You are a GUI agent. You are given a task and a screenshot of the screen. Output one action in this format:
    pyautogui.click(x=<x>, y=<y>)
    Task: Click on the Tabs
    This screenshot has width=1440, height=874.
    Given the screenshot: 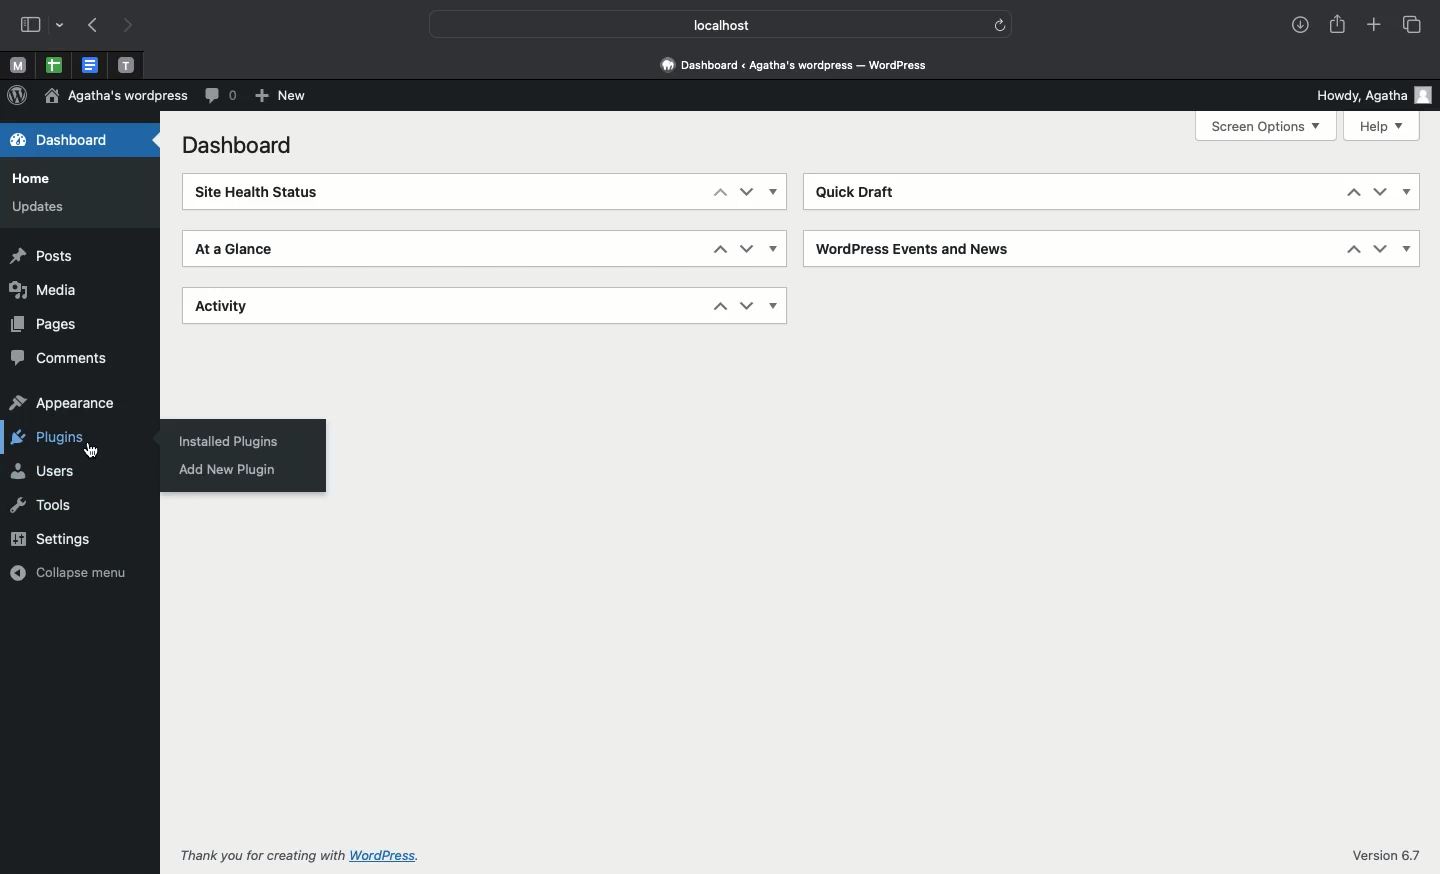 What is the action you would take?
    pyautogui.click(x=1413, y=24)
    